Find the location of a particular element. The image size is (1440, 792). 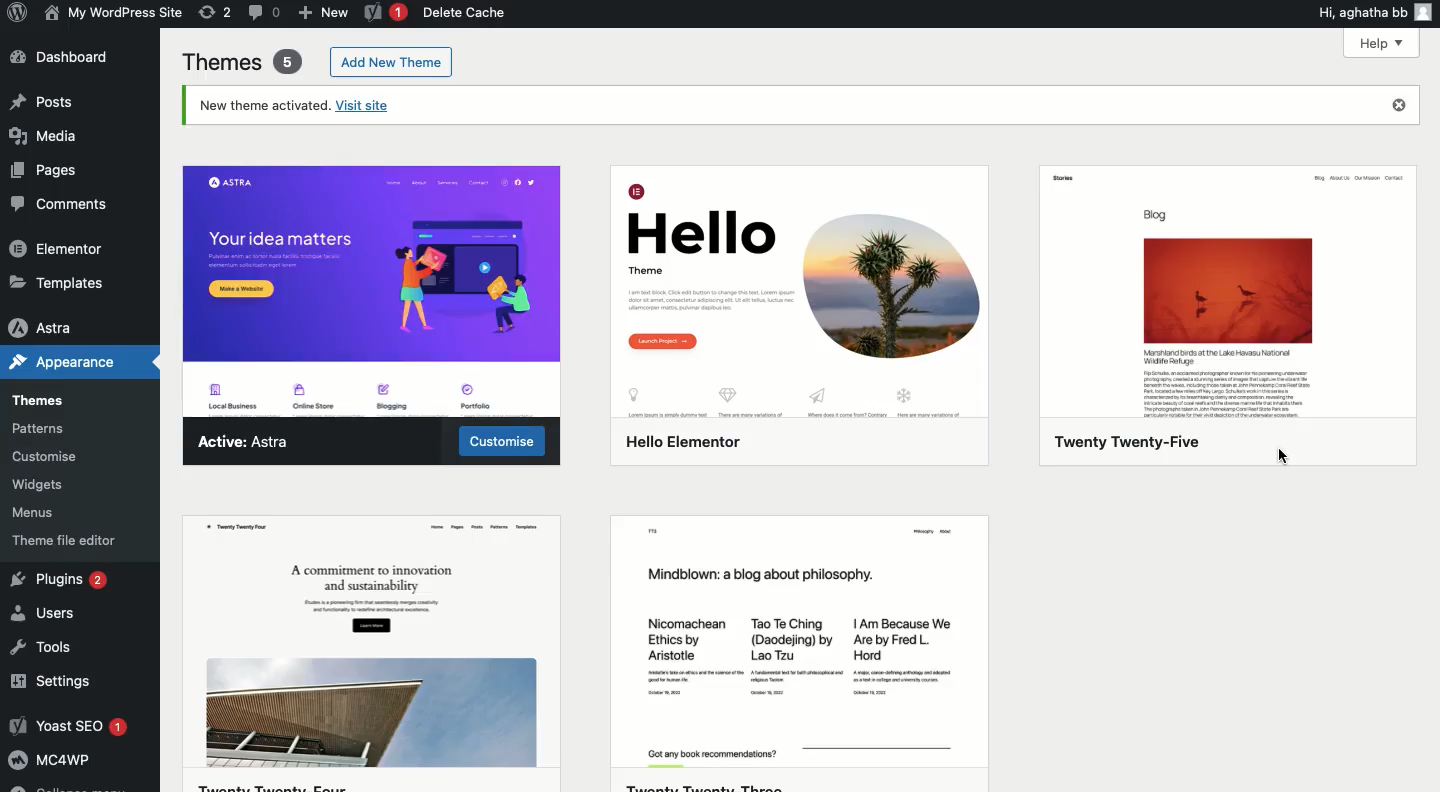

Patterns is located at coordinates (50, 425).